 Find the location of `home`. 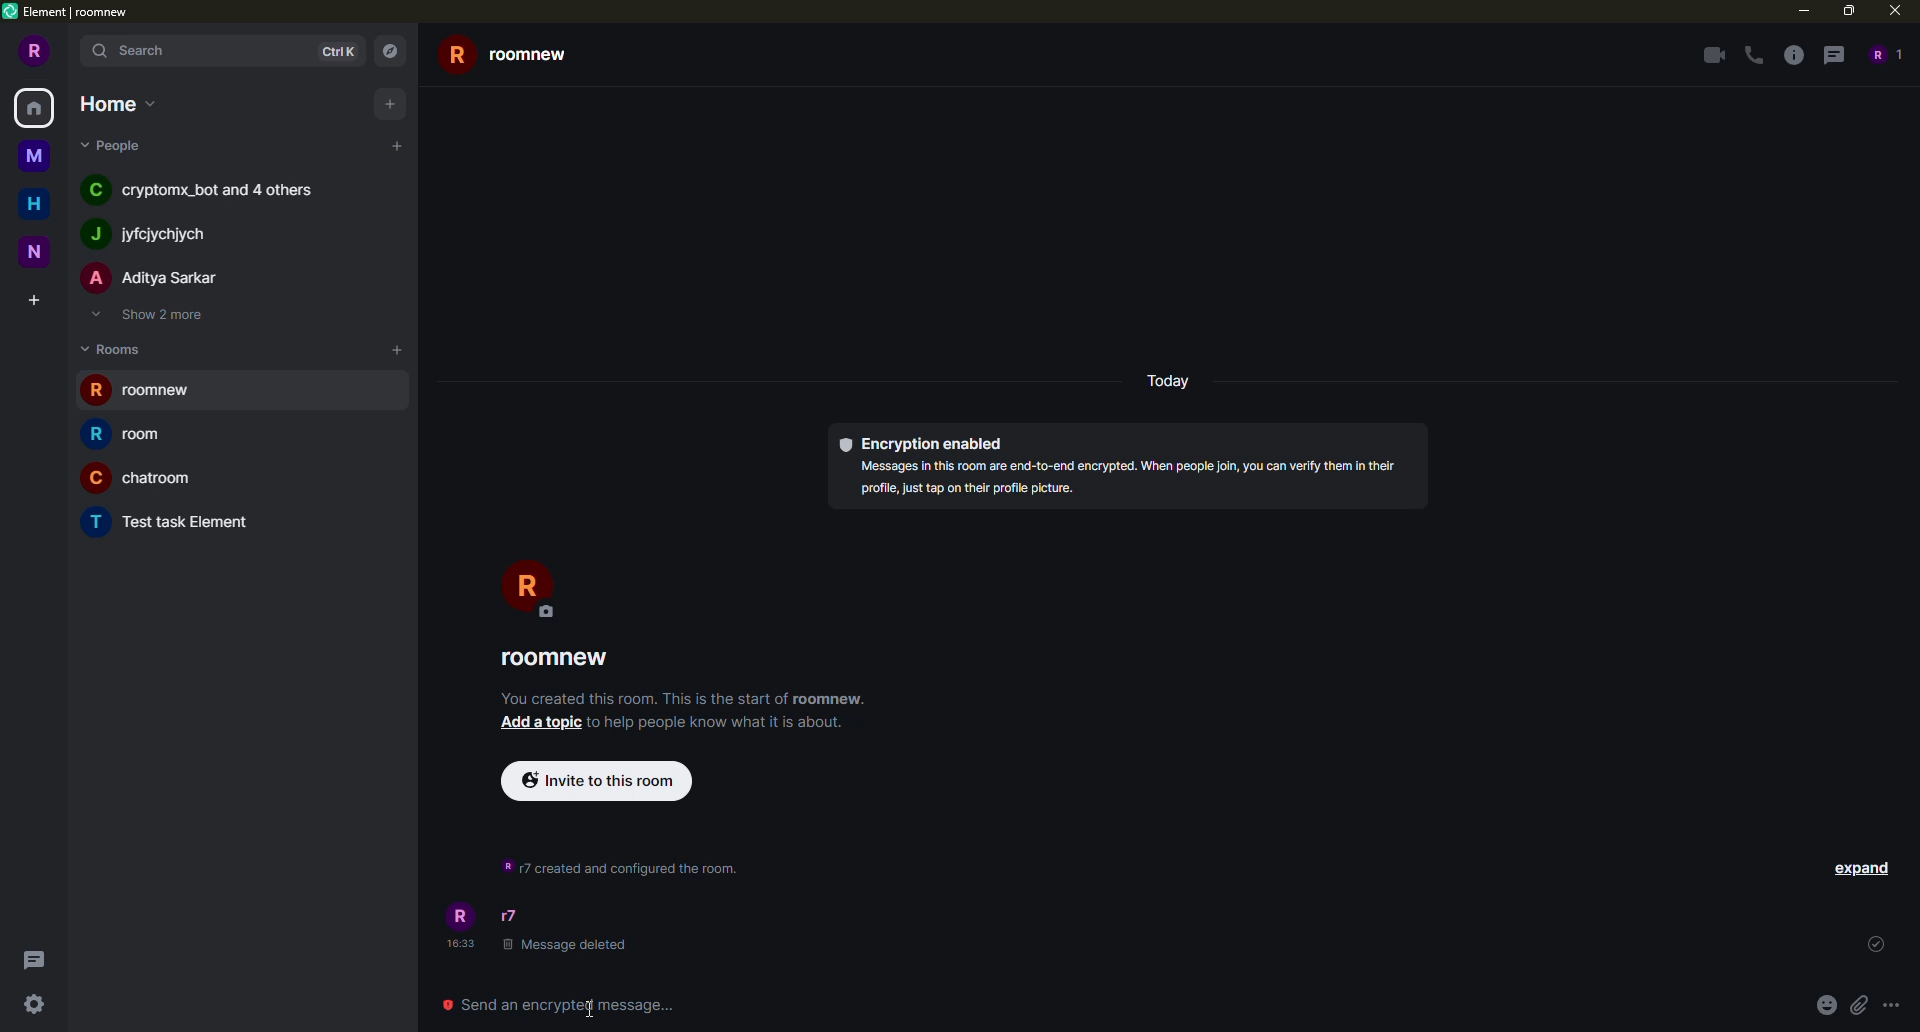

home is located at coordinates (36, 109).